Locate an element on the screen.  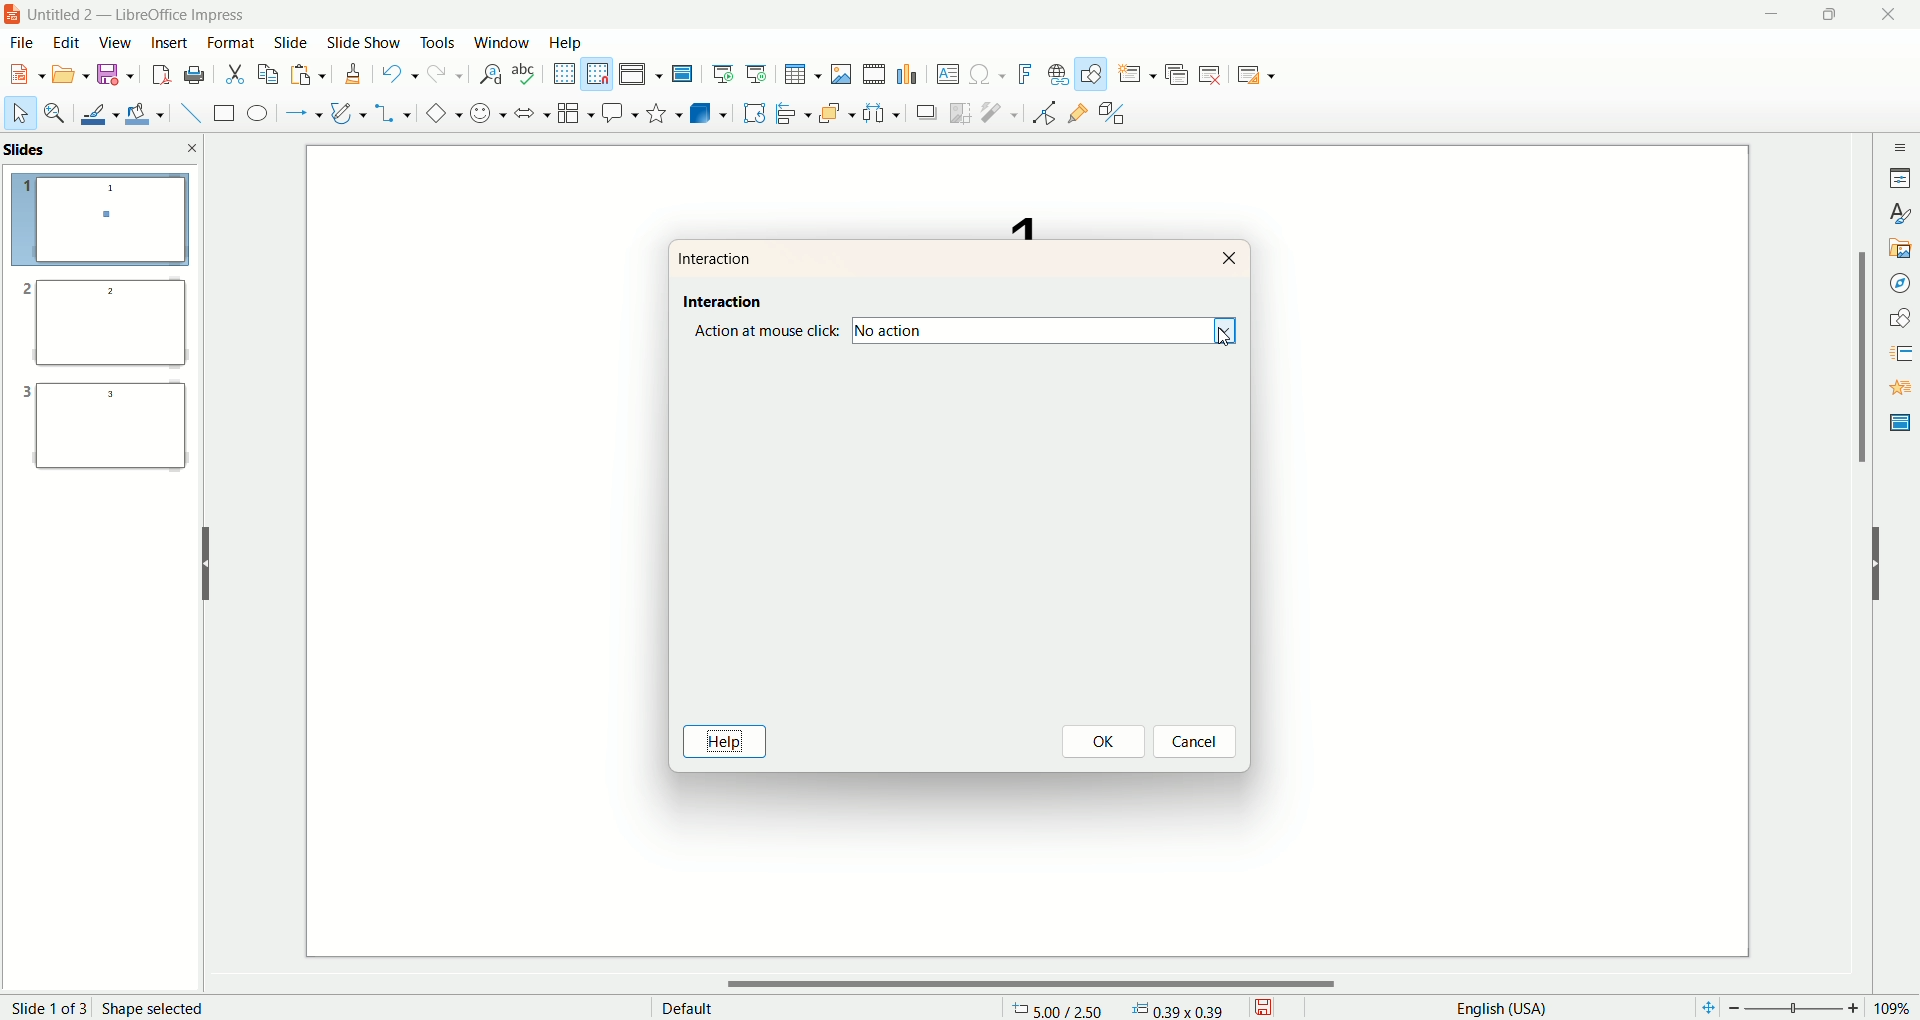
insert chart is located at coordinates (909, 75).